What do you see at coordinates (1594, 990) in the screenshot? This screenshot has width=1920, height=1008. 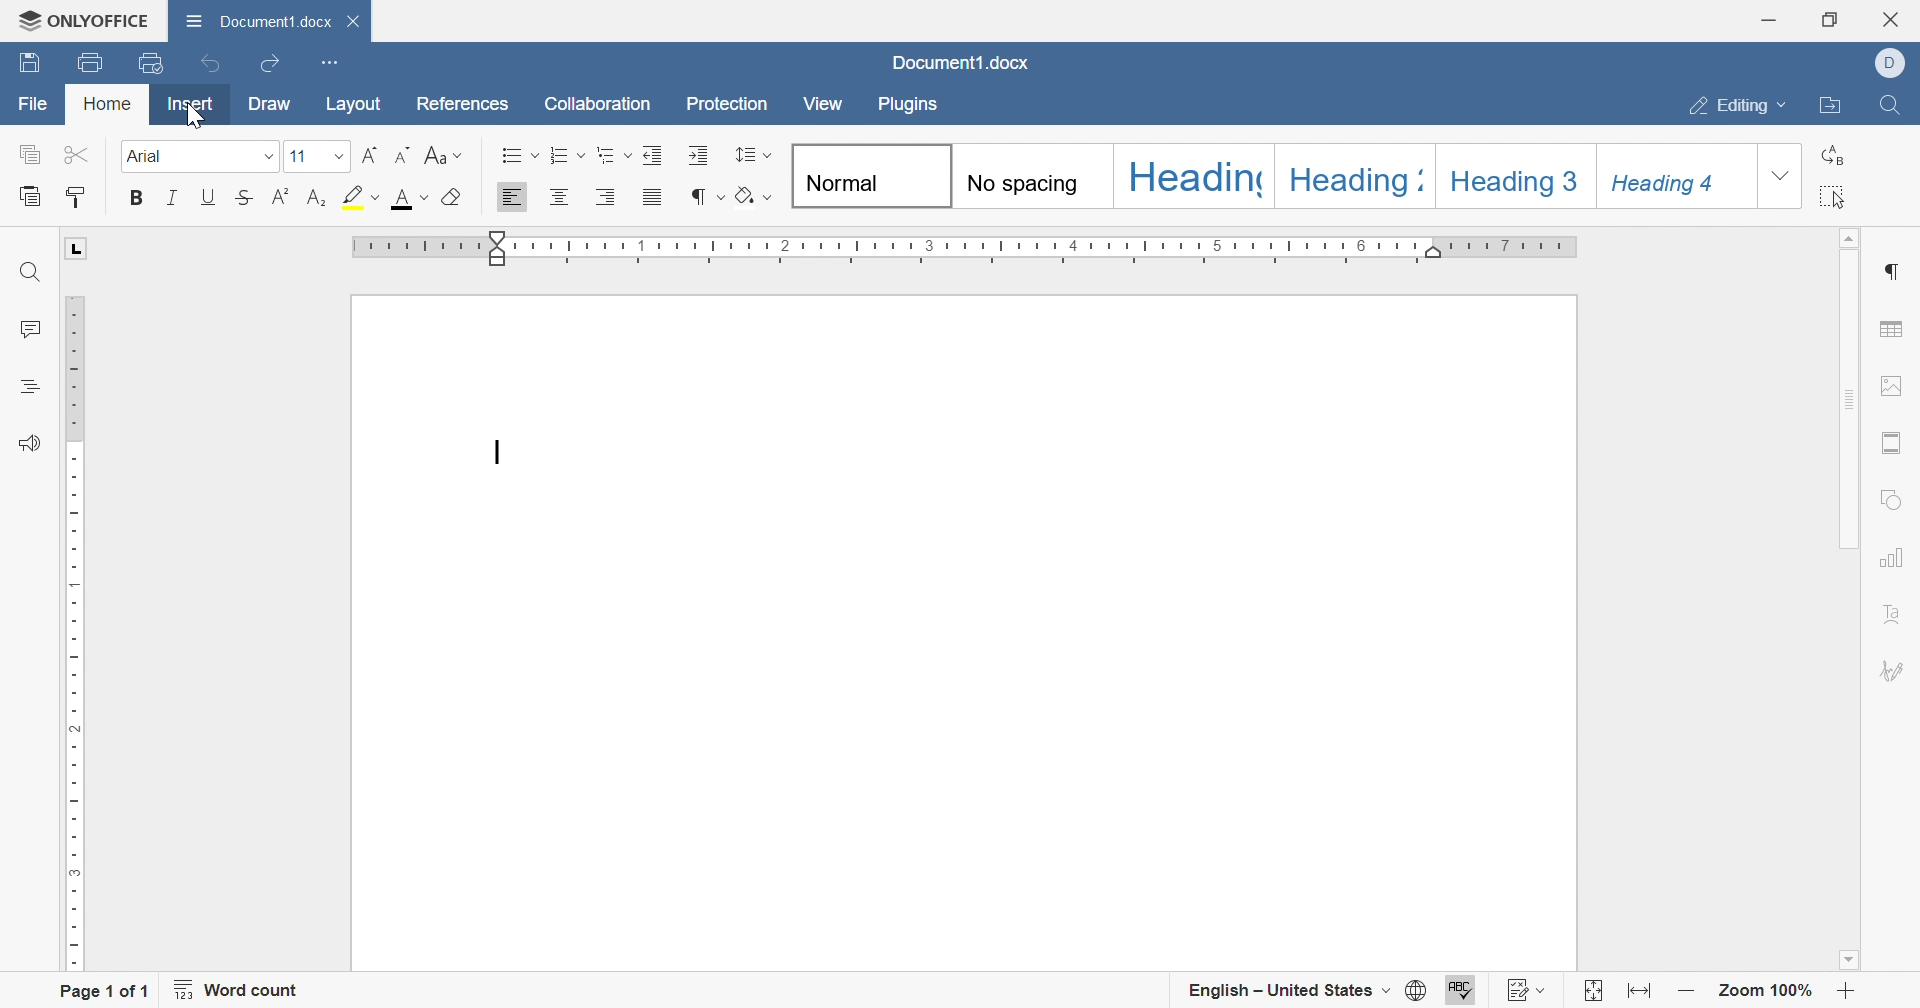 I see `Fit to page` at bounding box center [1594, 990].